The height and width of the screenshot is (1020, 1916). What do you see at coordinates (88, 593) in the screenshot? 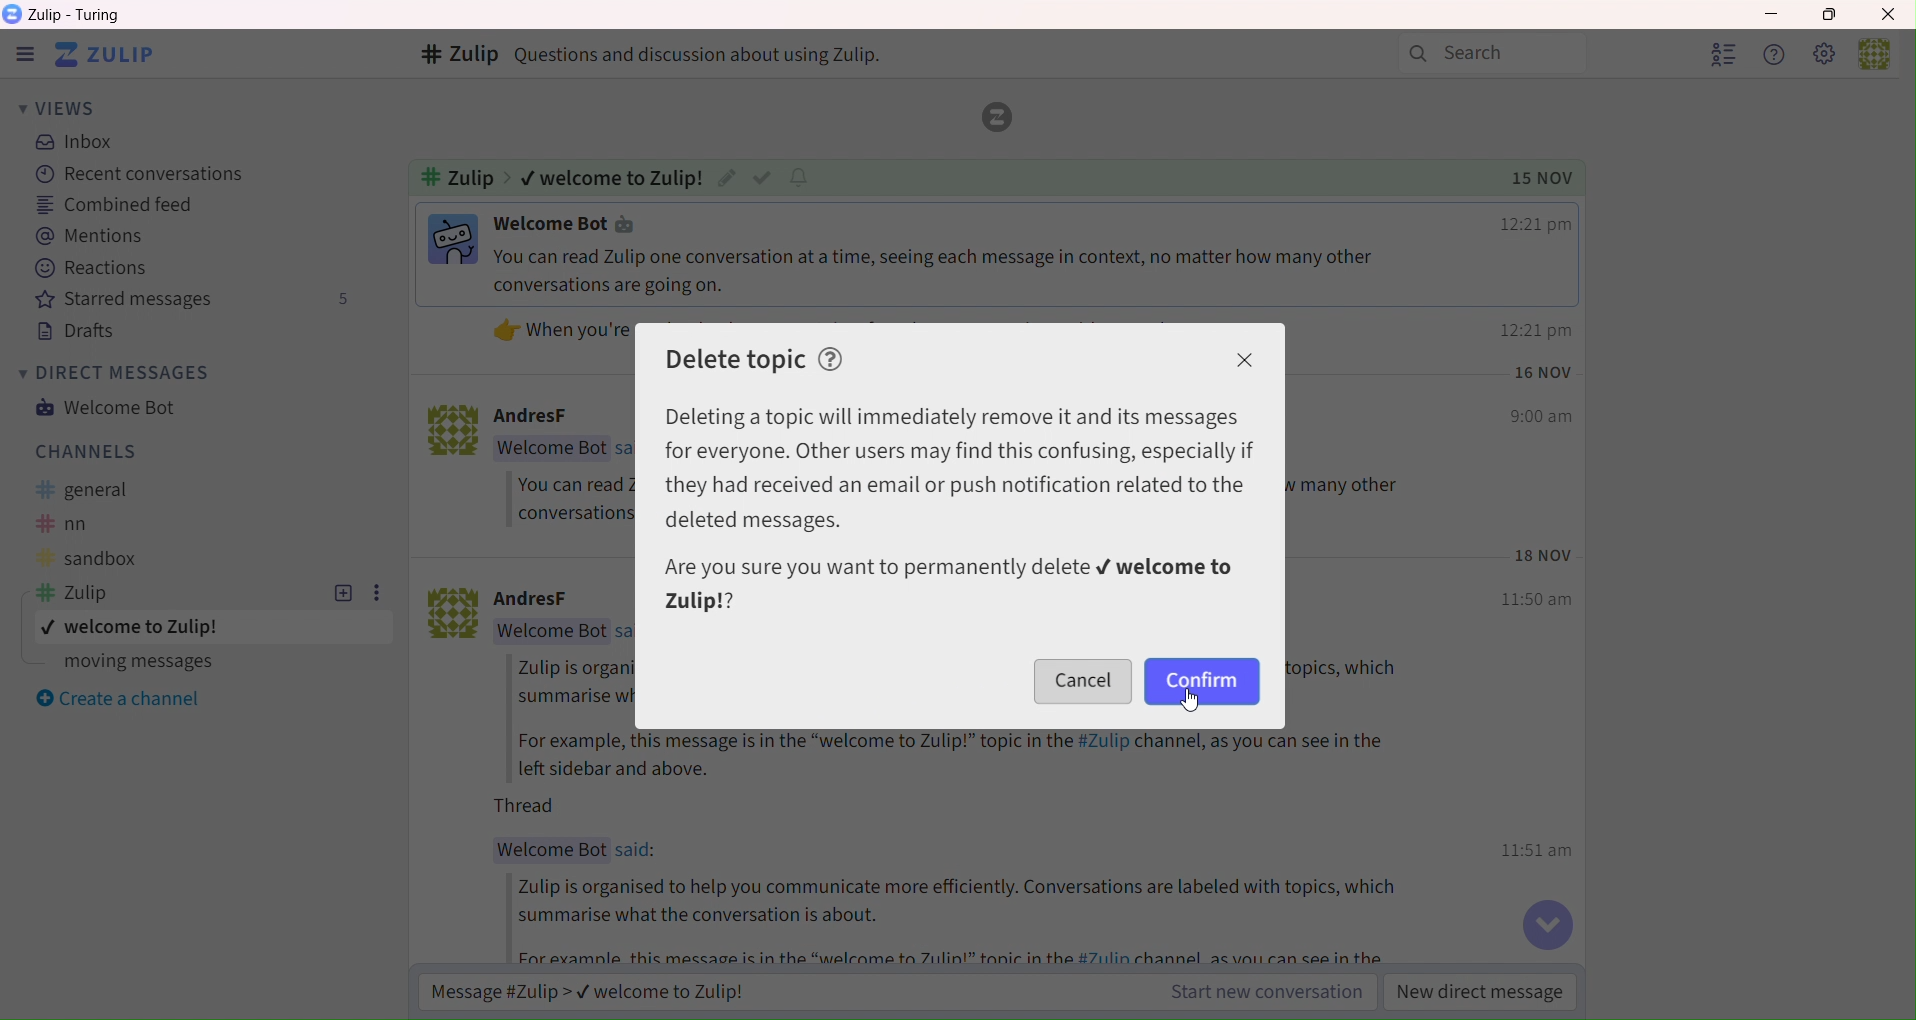
I see `Text` at bounding box center [88, 593].